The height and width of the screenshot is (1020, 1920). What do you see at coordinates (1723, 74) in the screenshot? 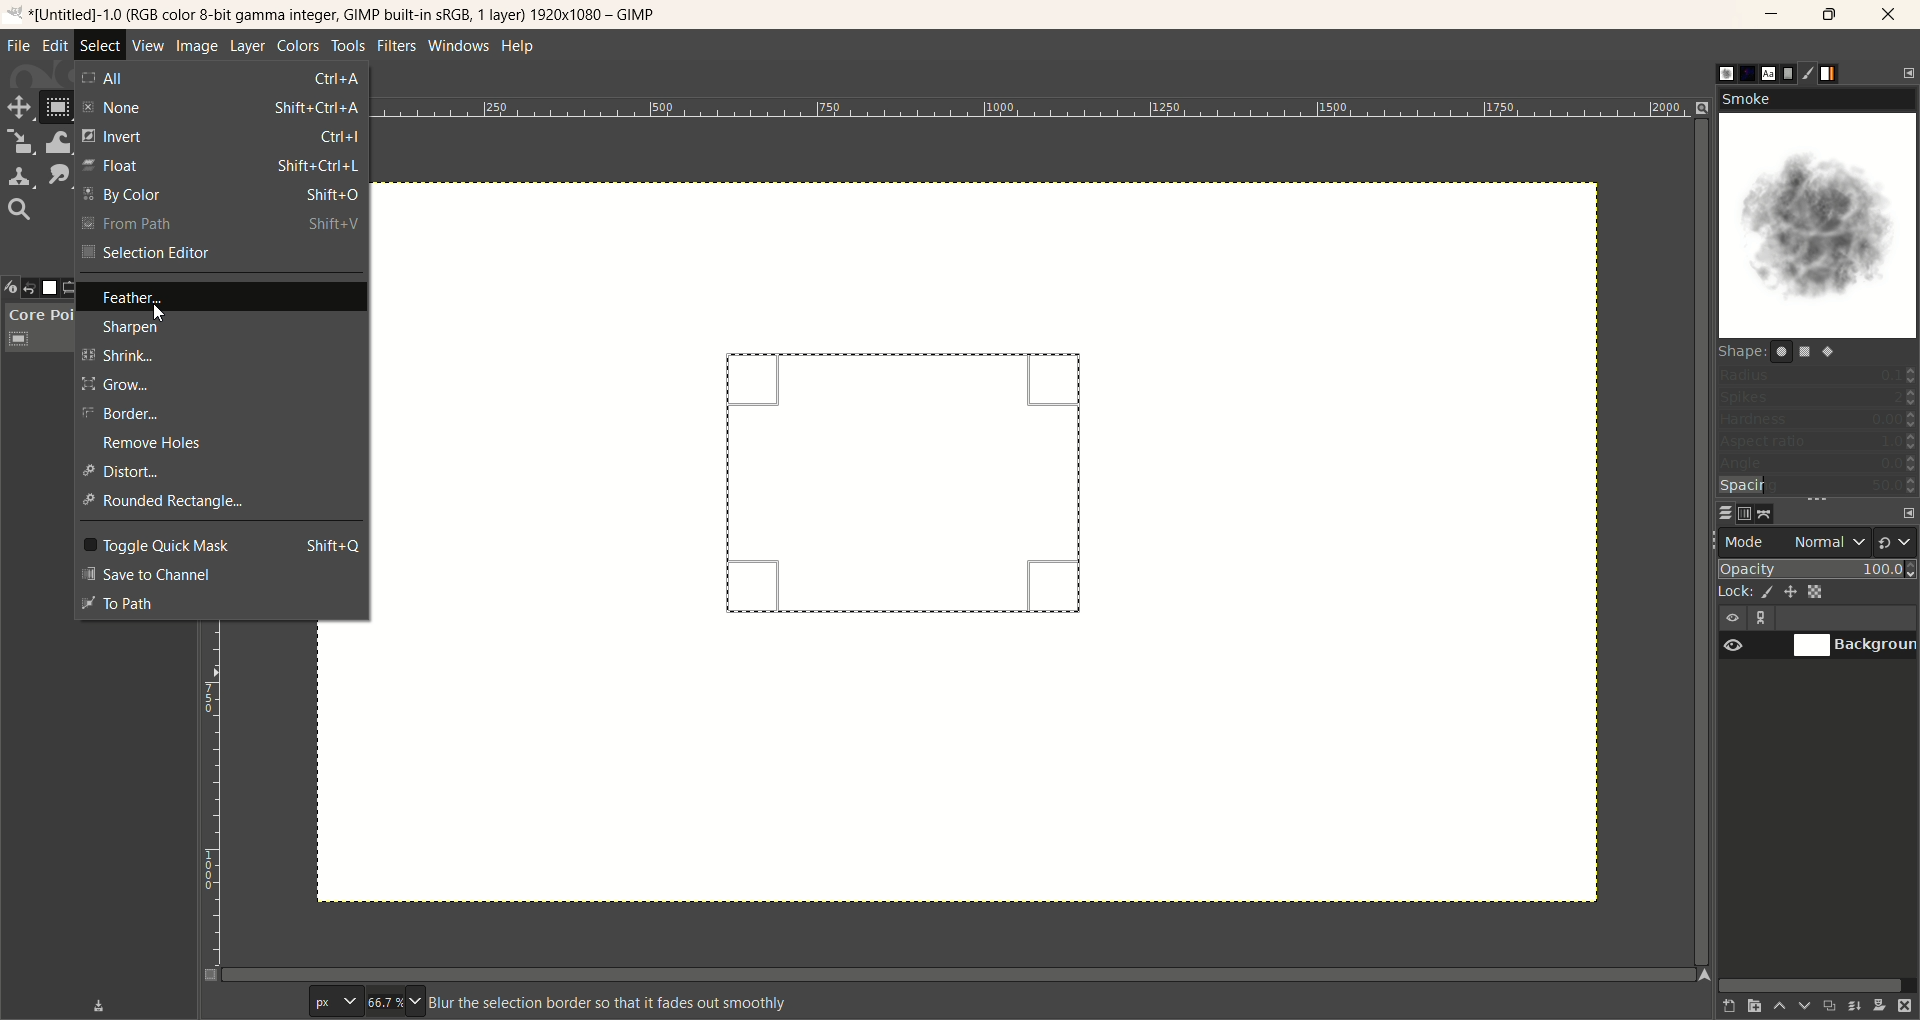
I see `brush` at bounding box center [1723, 74].